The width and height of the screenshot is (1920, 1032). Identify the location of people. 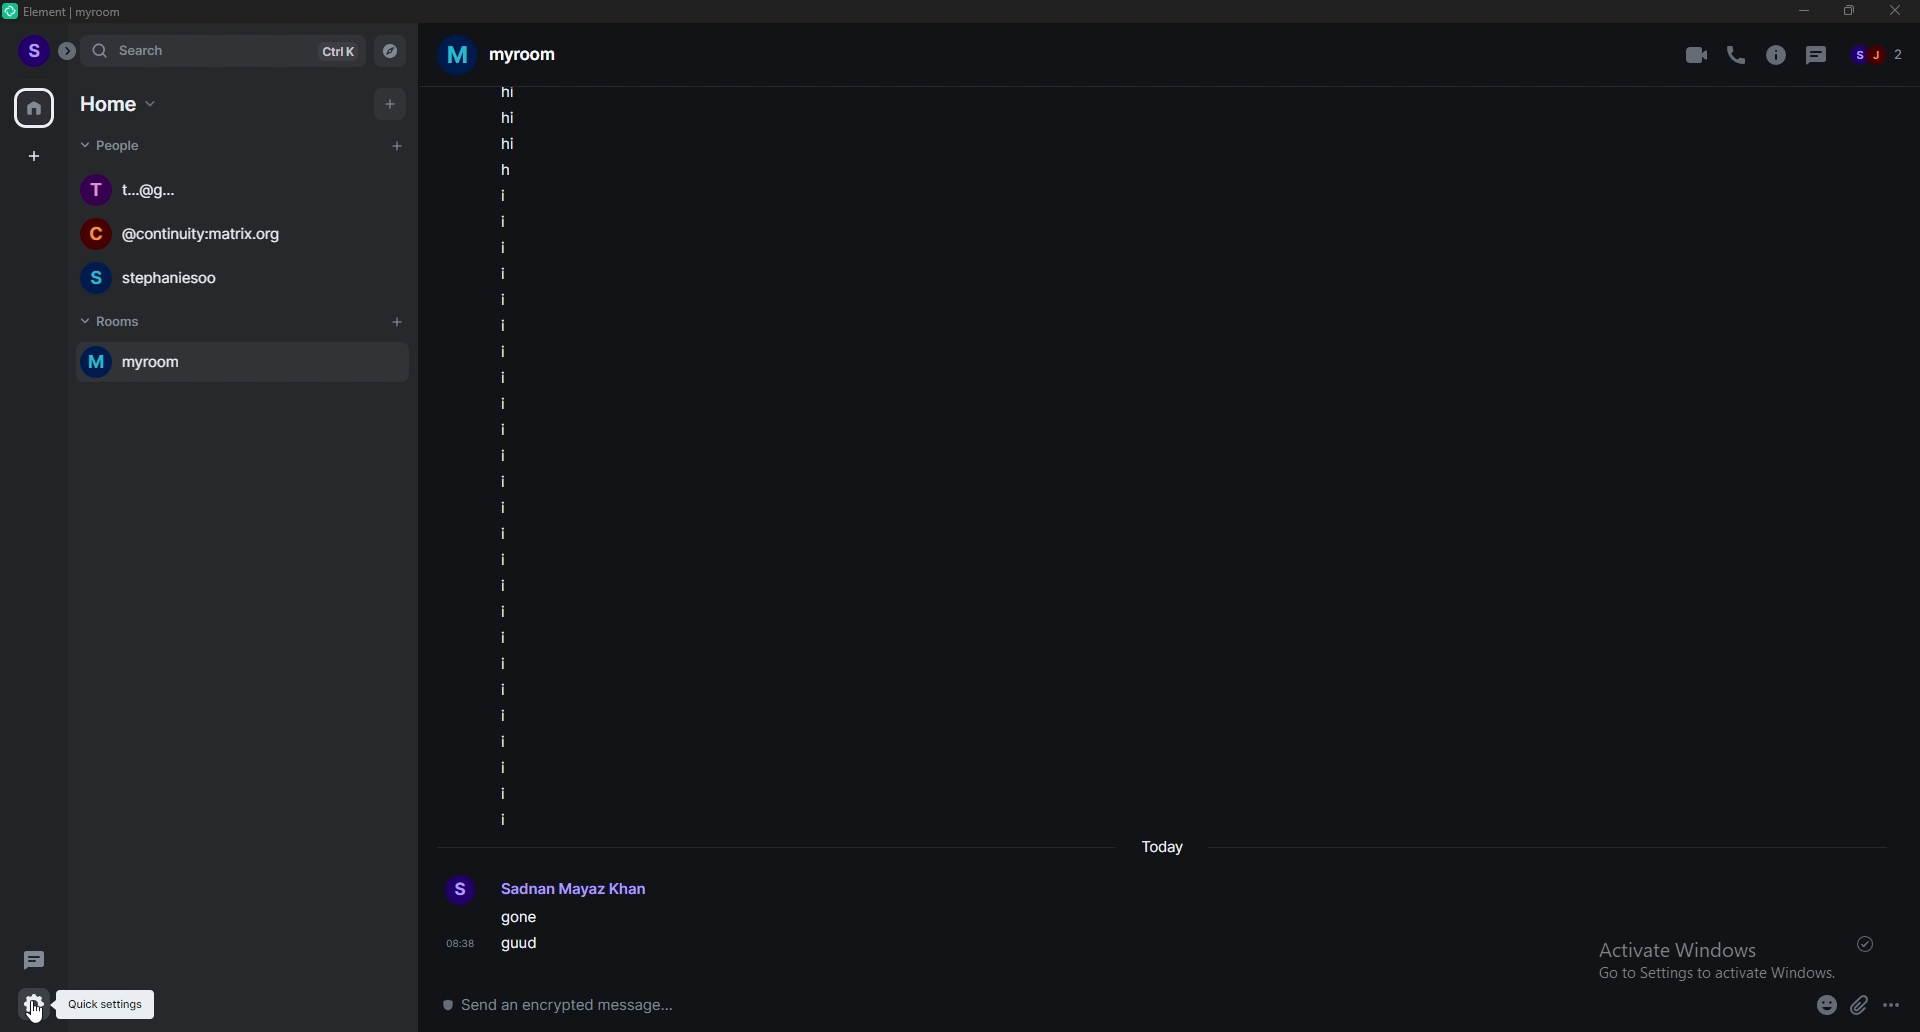
(1883, 55).